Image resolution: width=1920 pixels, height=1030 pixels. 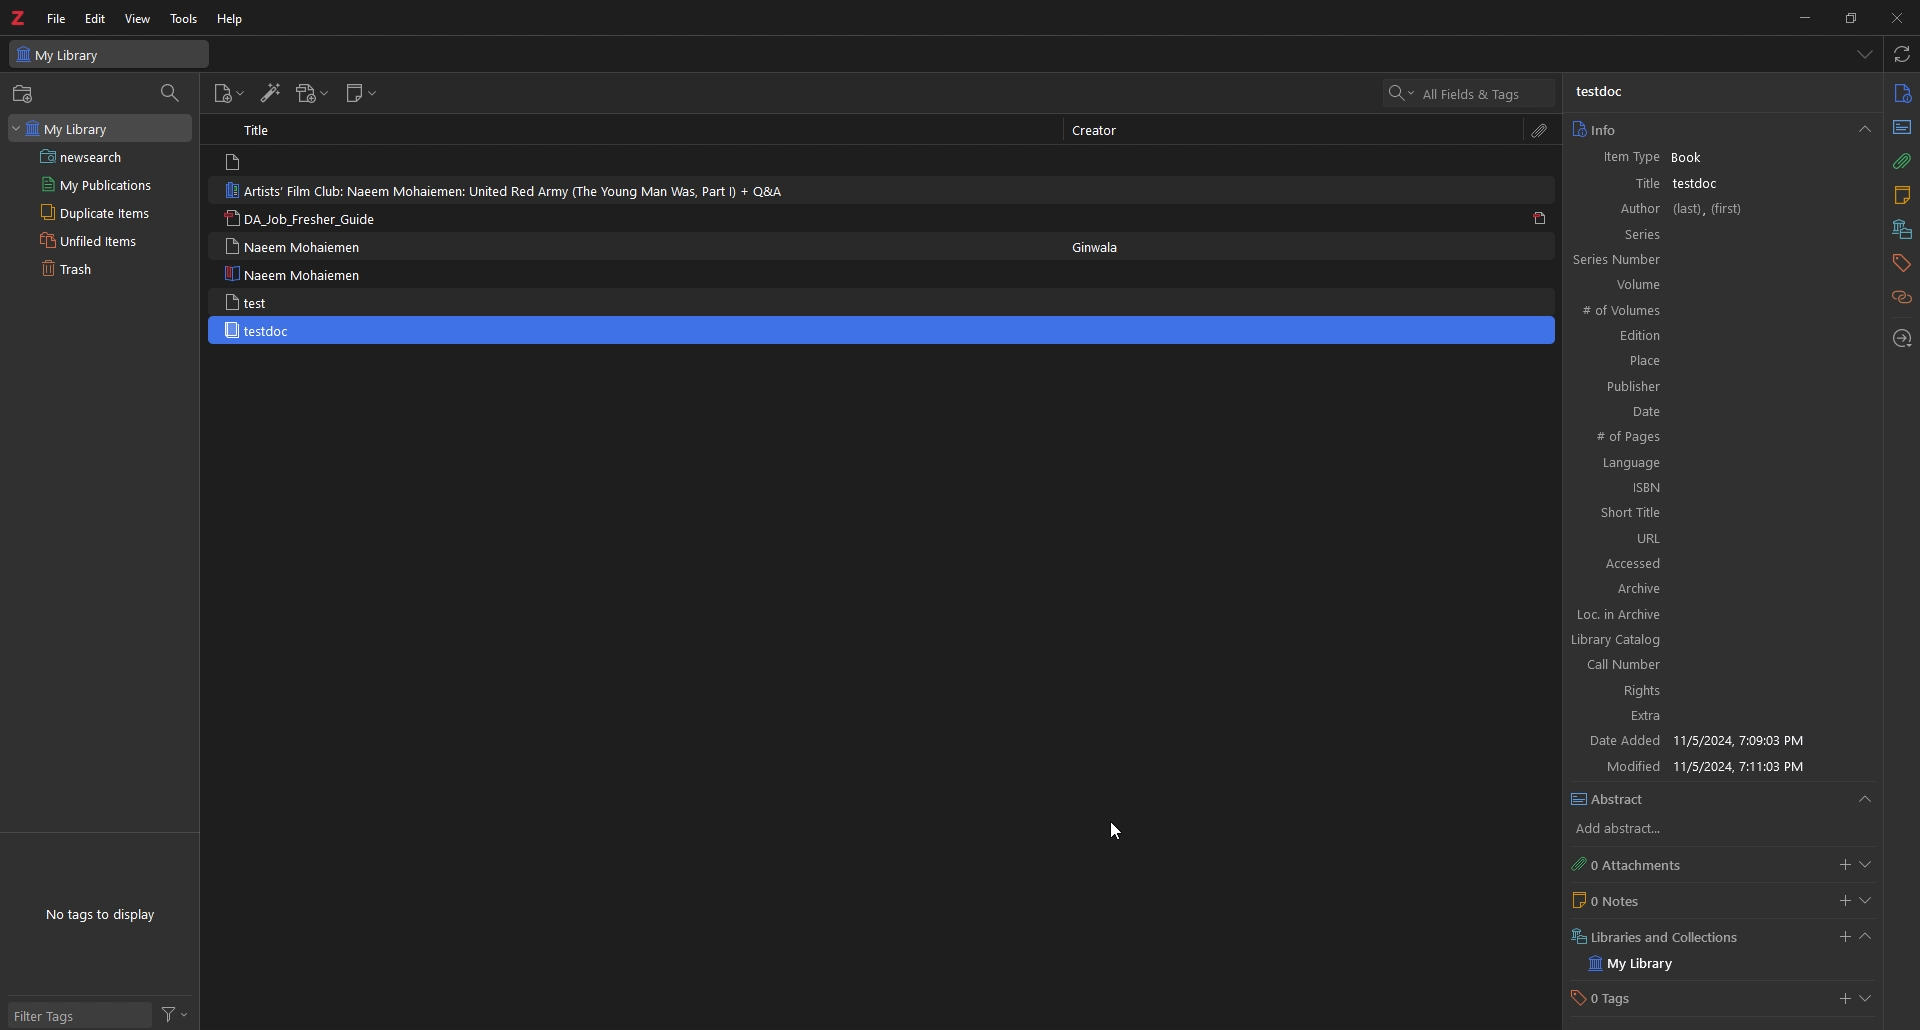 What do you see at coordinates (1102, 131) in the screenshot?
I see `Creator` at bounding box center [1102, 131].